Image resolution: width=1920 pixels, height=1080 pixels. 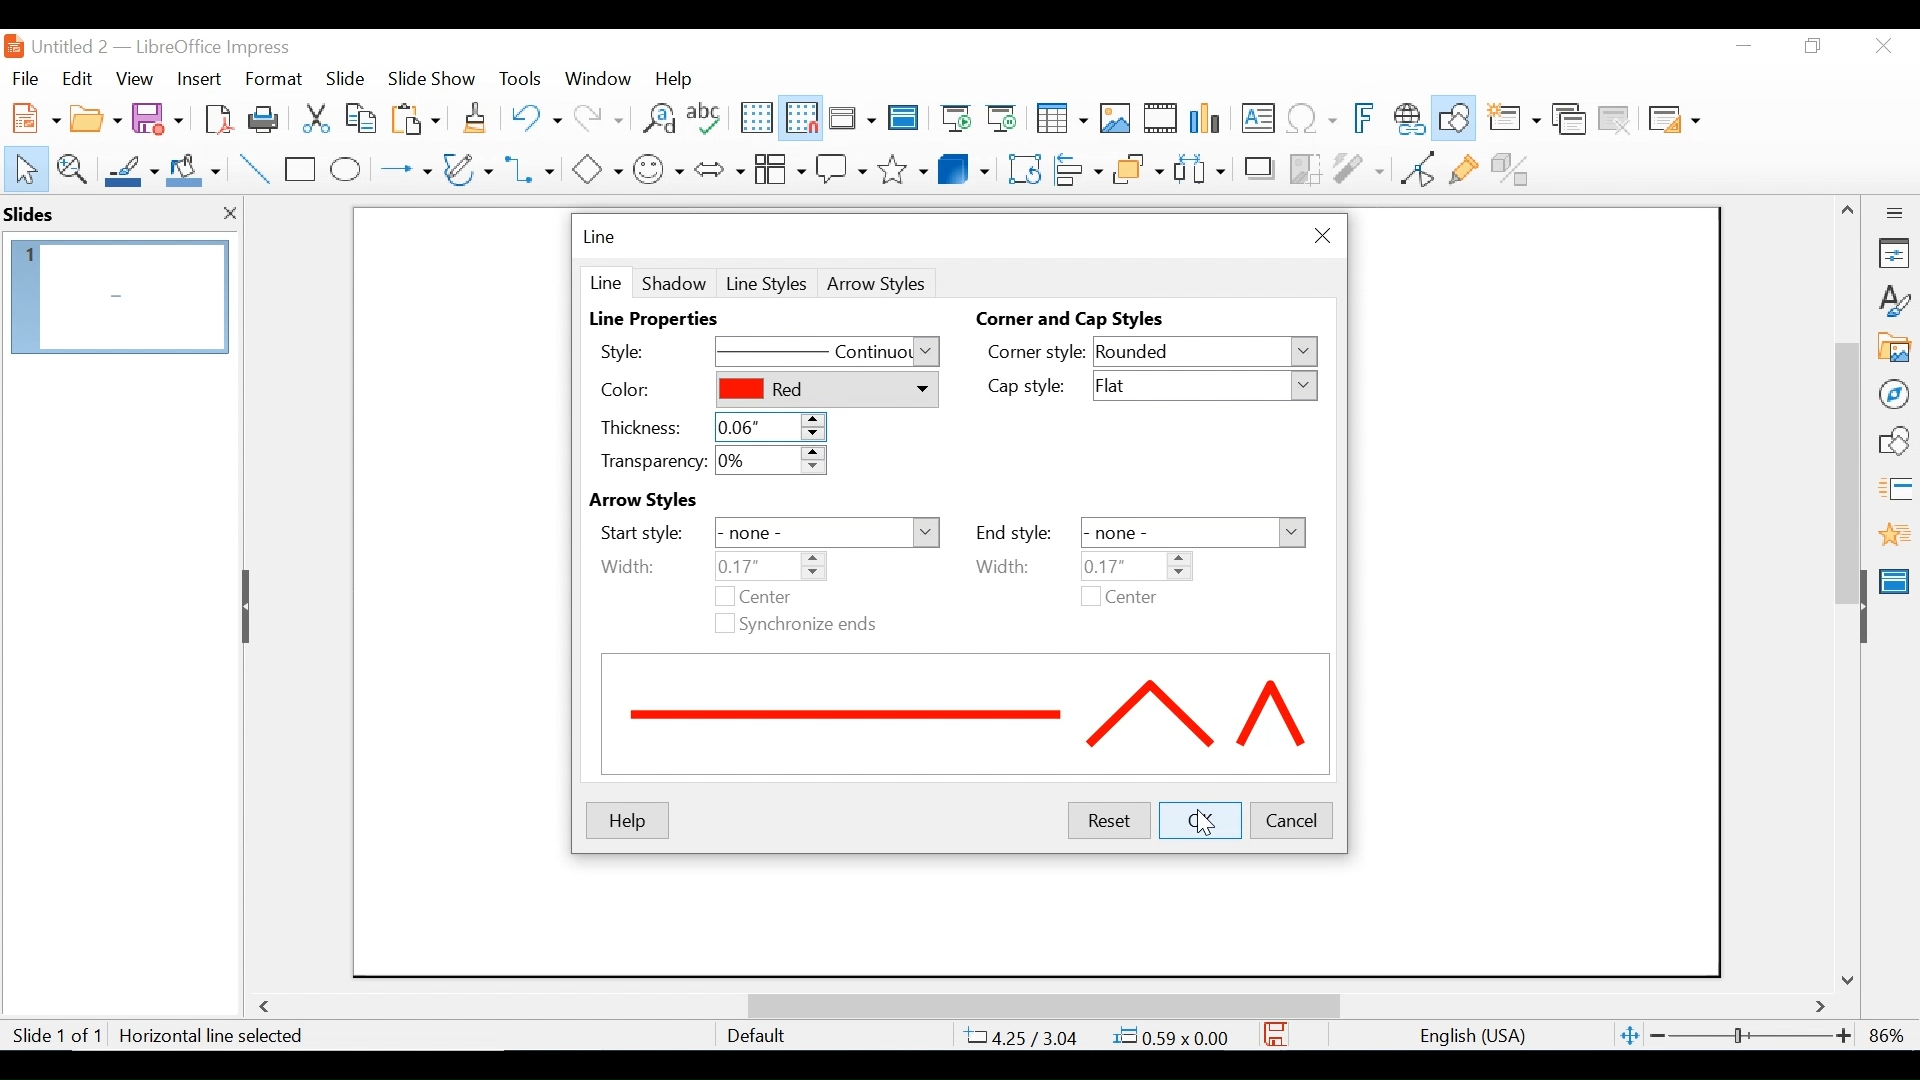 I want to click on Close, so click(x=1881, y=47).